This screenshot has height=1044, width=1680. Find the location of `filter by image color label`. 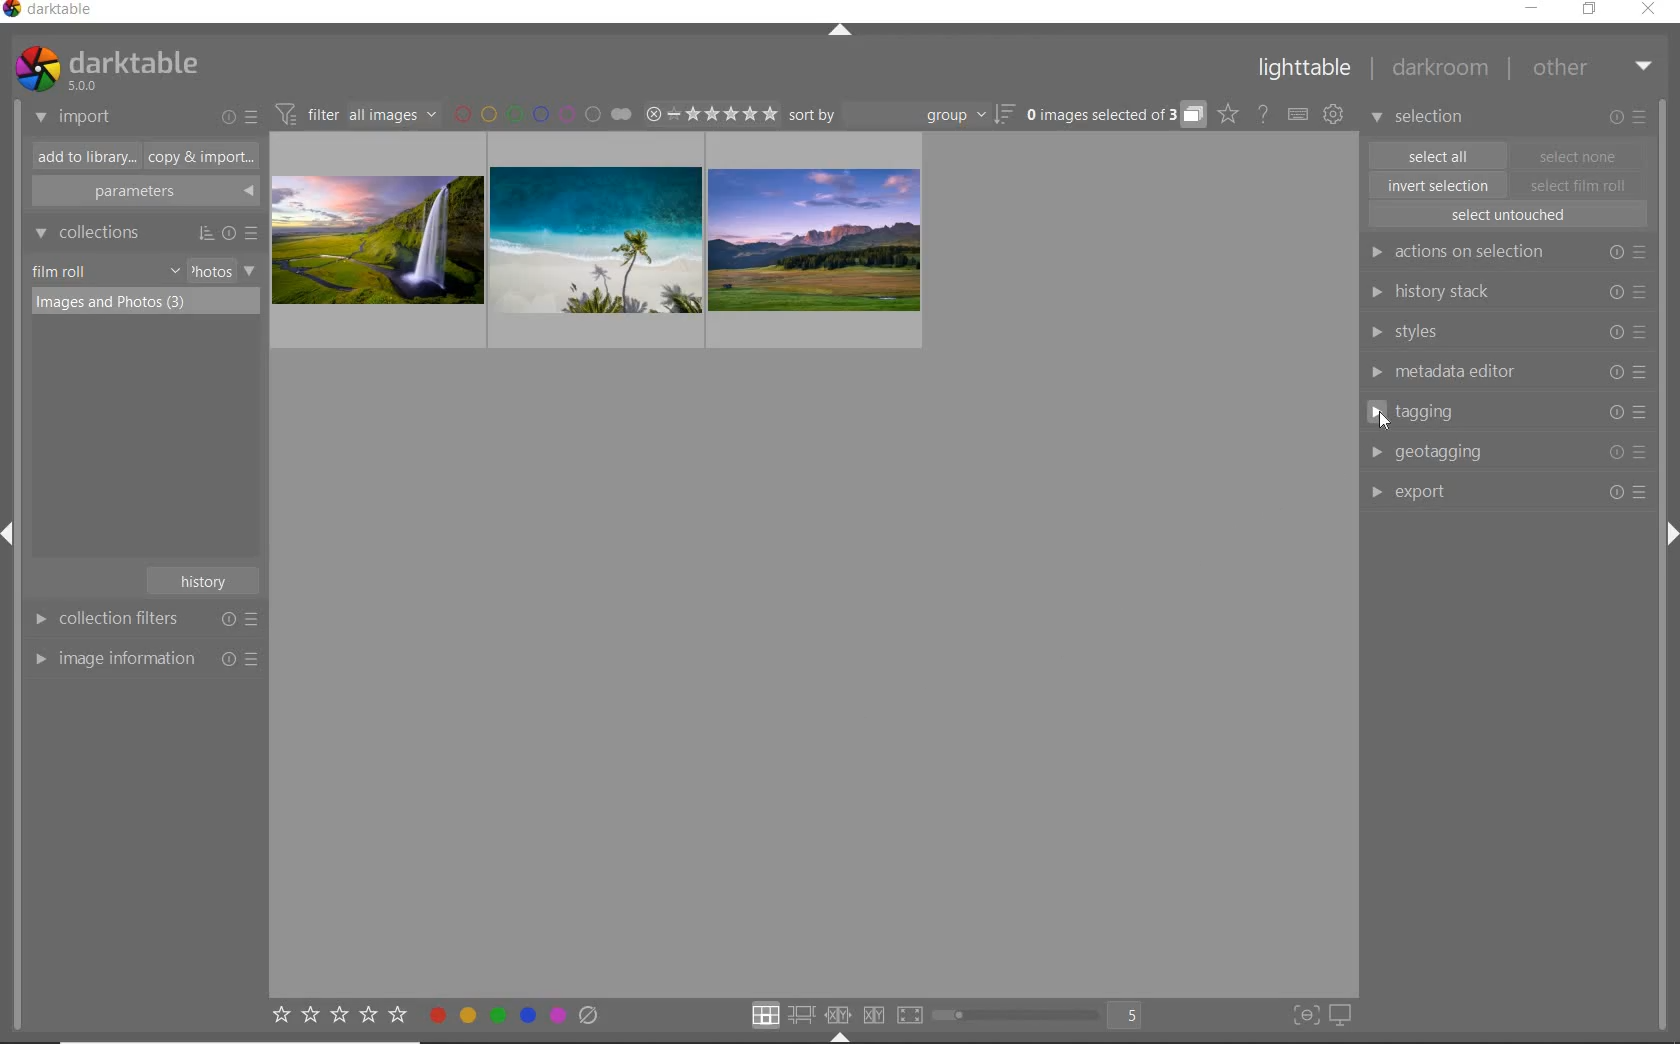

filter by image color label is located at coordinates (542, 113).